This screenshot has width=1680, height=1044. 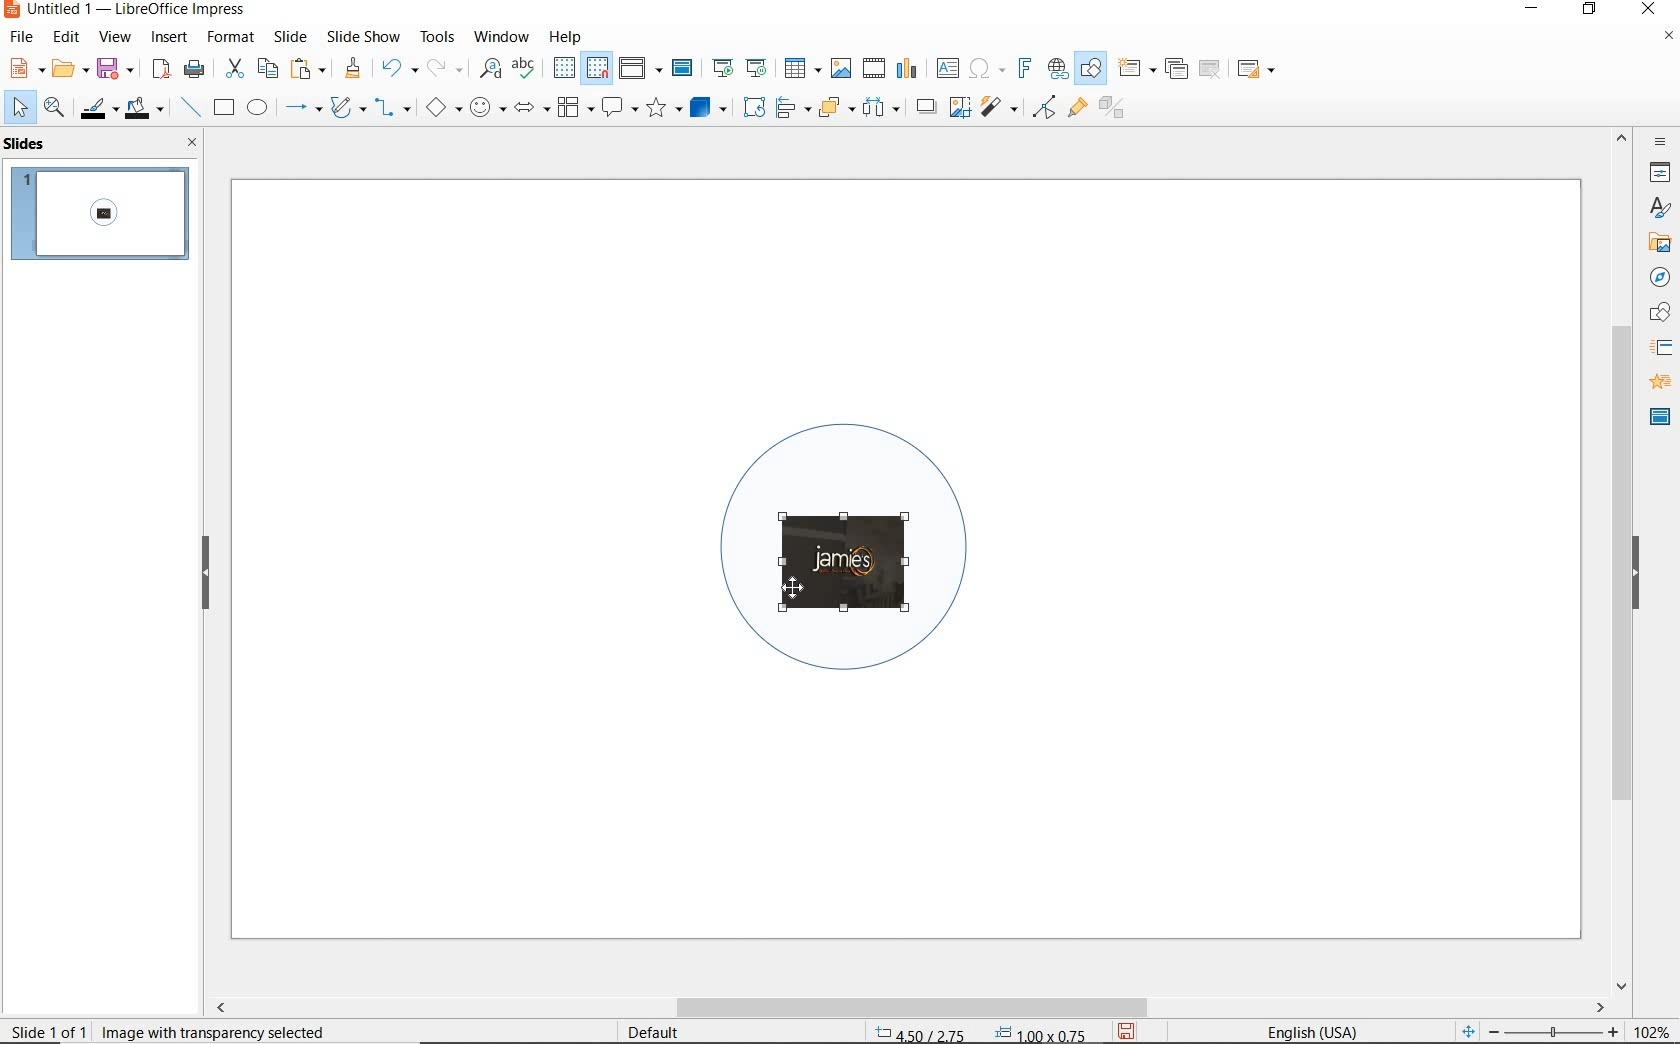 I want to click on arrange, so click(x=832, y=106).